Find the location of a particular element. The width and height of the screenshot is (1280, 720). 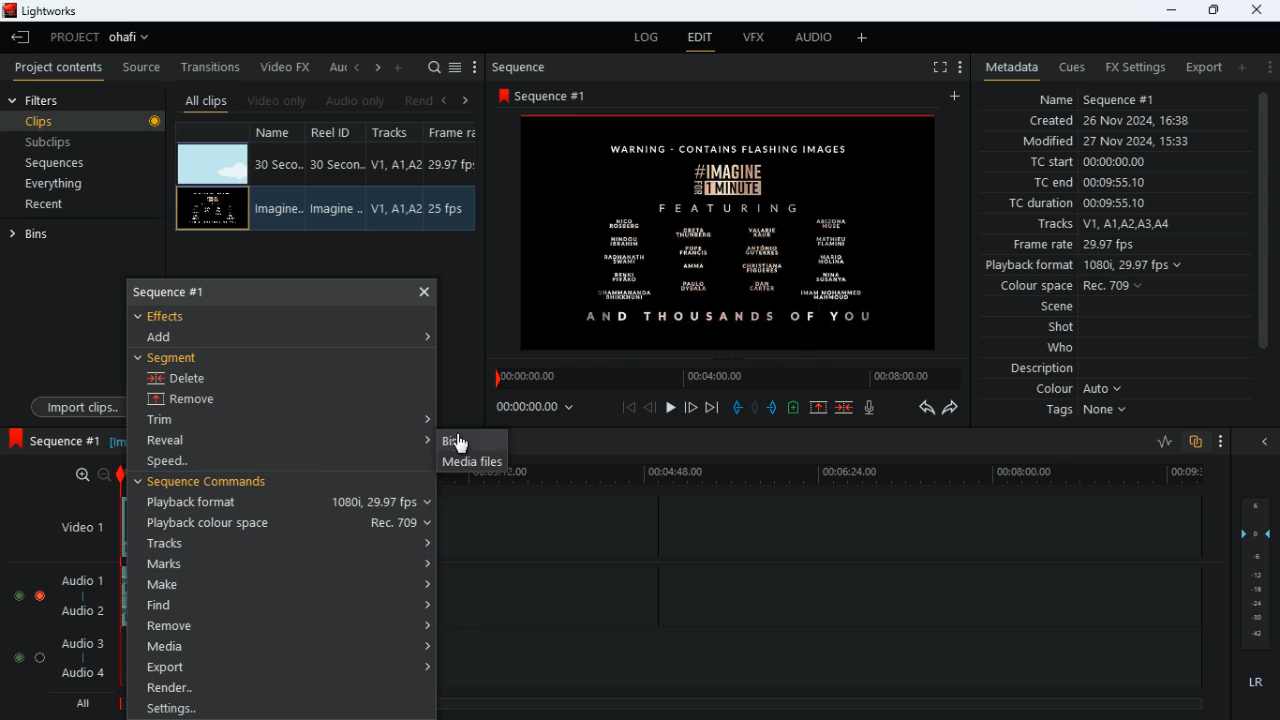

pull is located at coordinates (735, 407).